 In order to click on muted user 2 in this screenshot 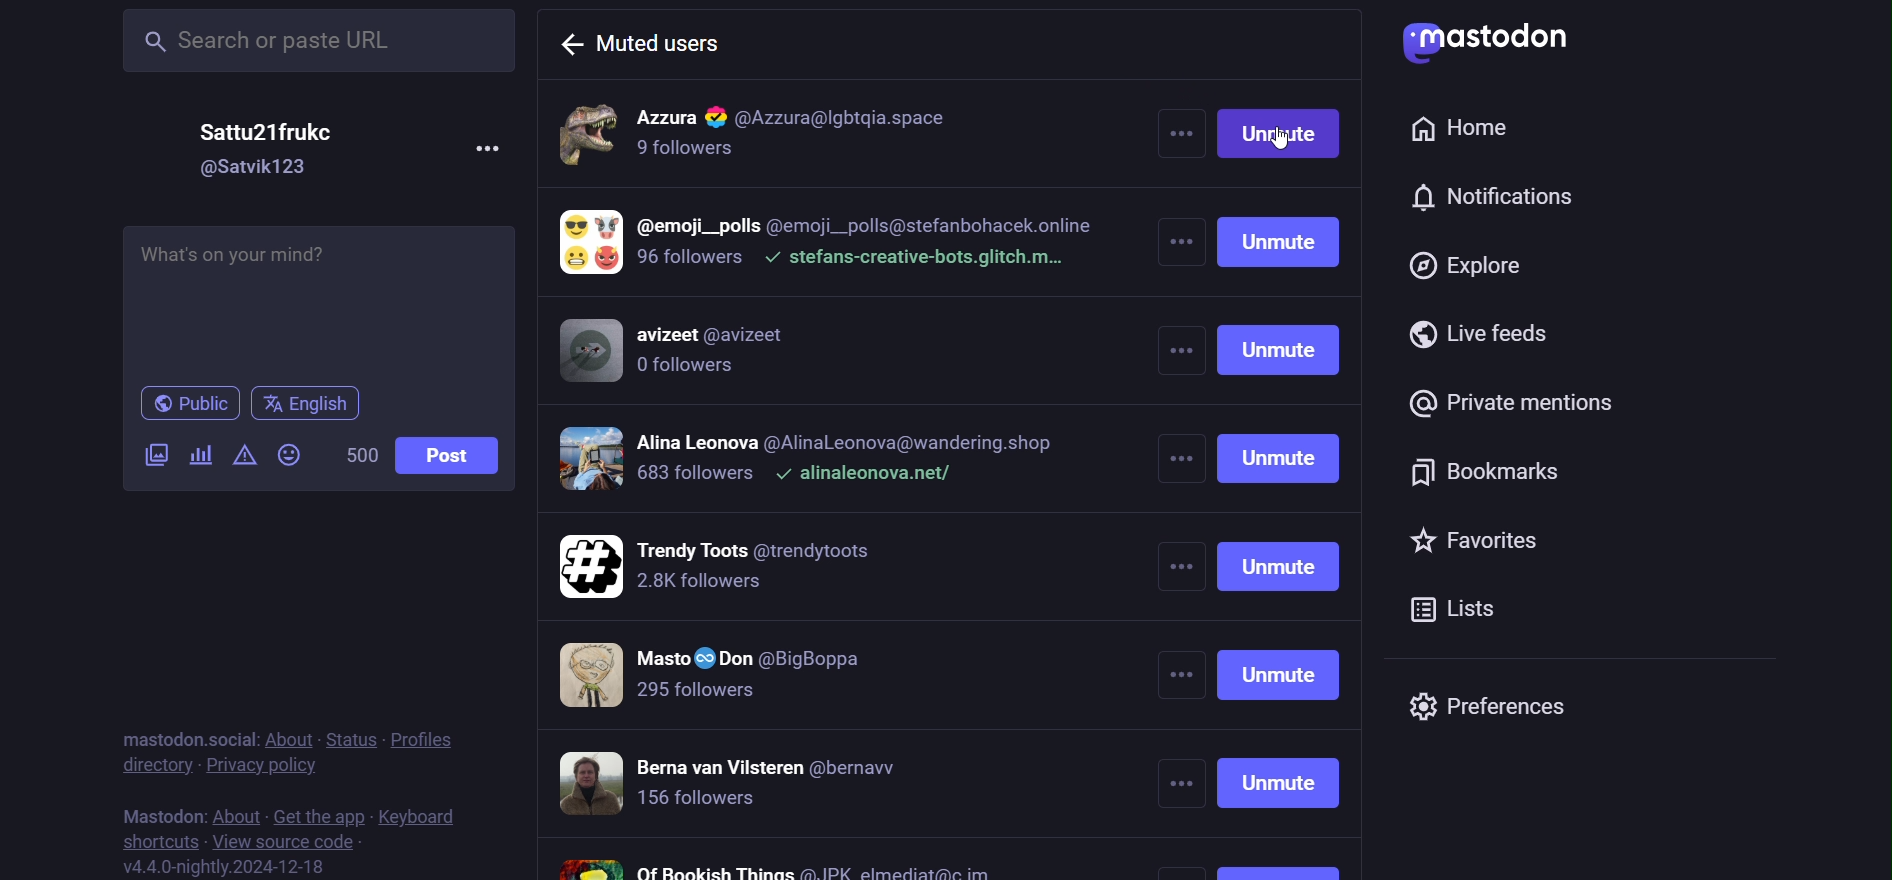, I will do `click(828, 249)`.